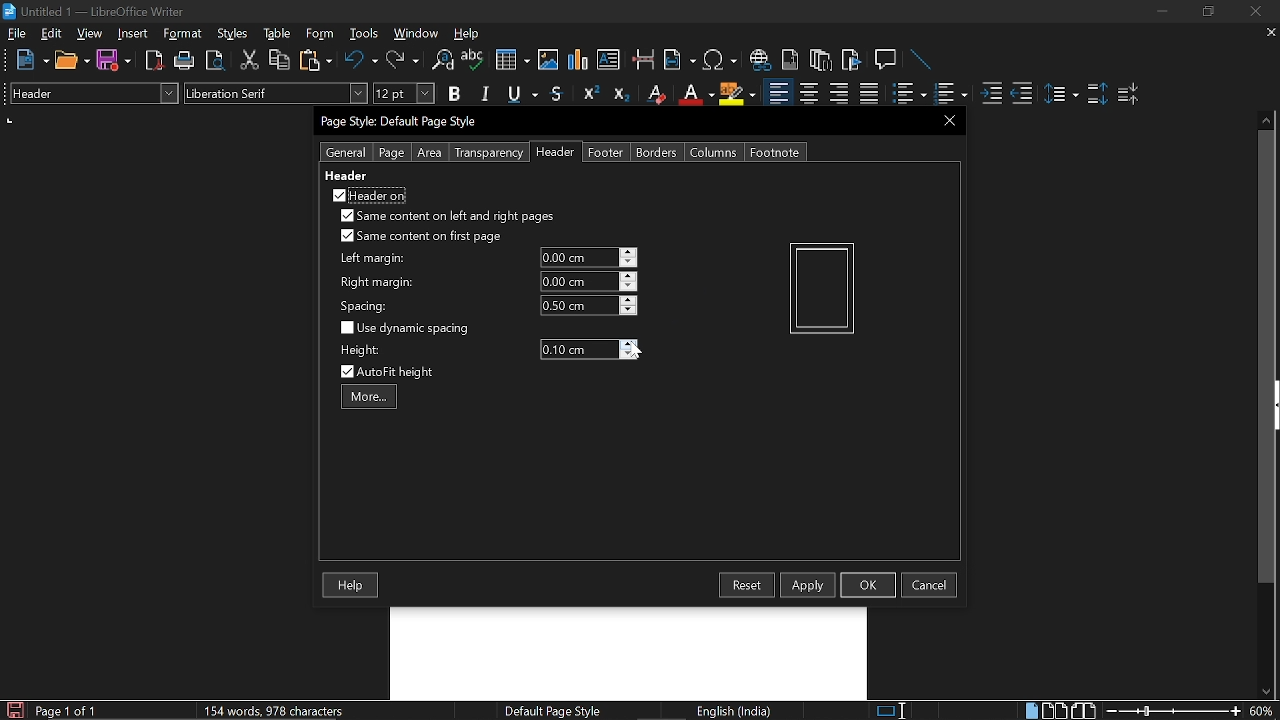 This screenshot has height=720, width=1280. I want to click on Increase height hey Cortana, so click(629, 344).